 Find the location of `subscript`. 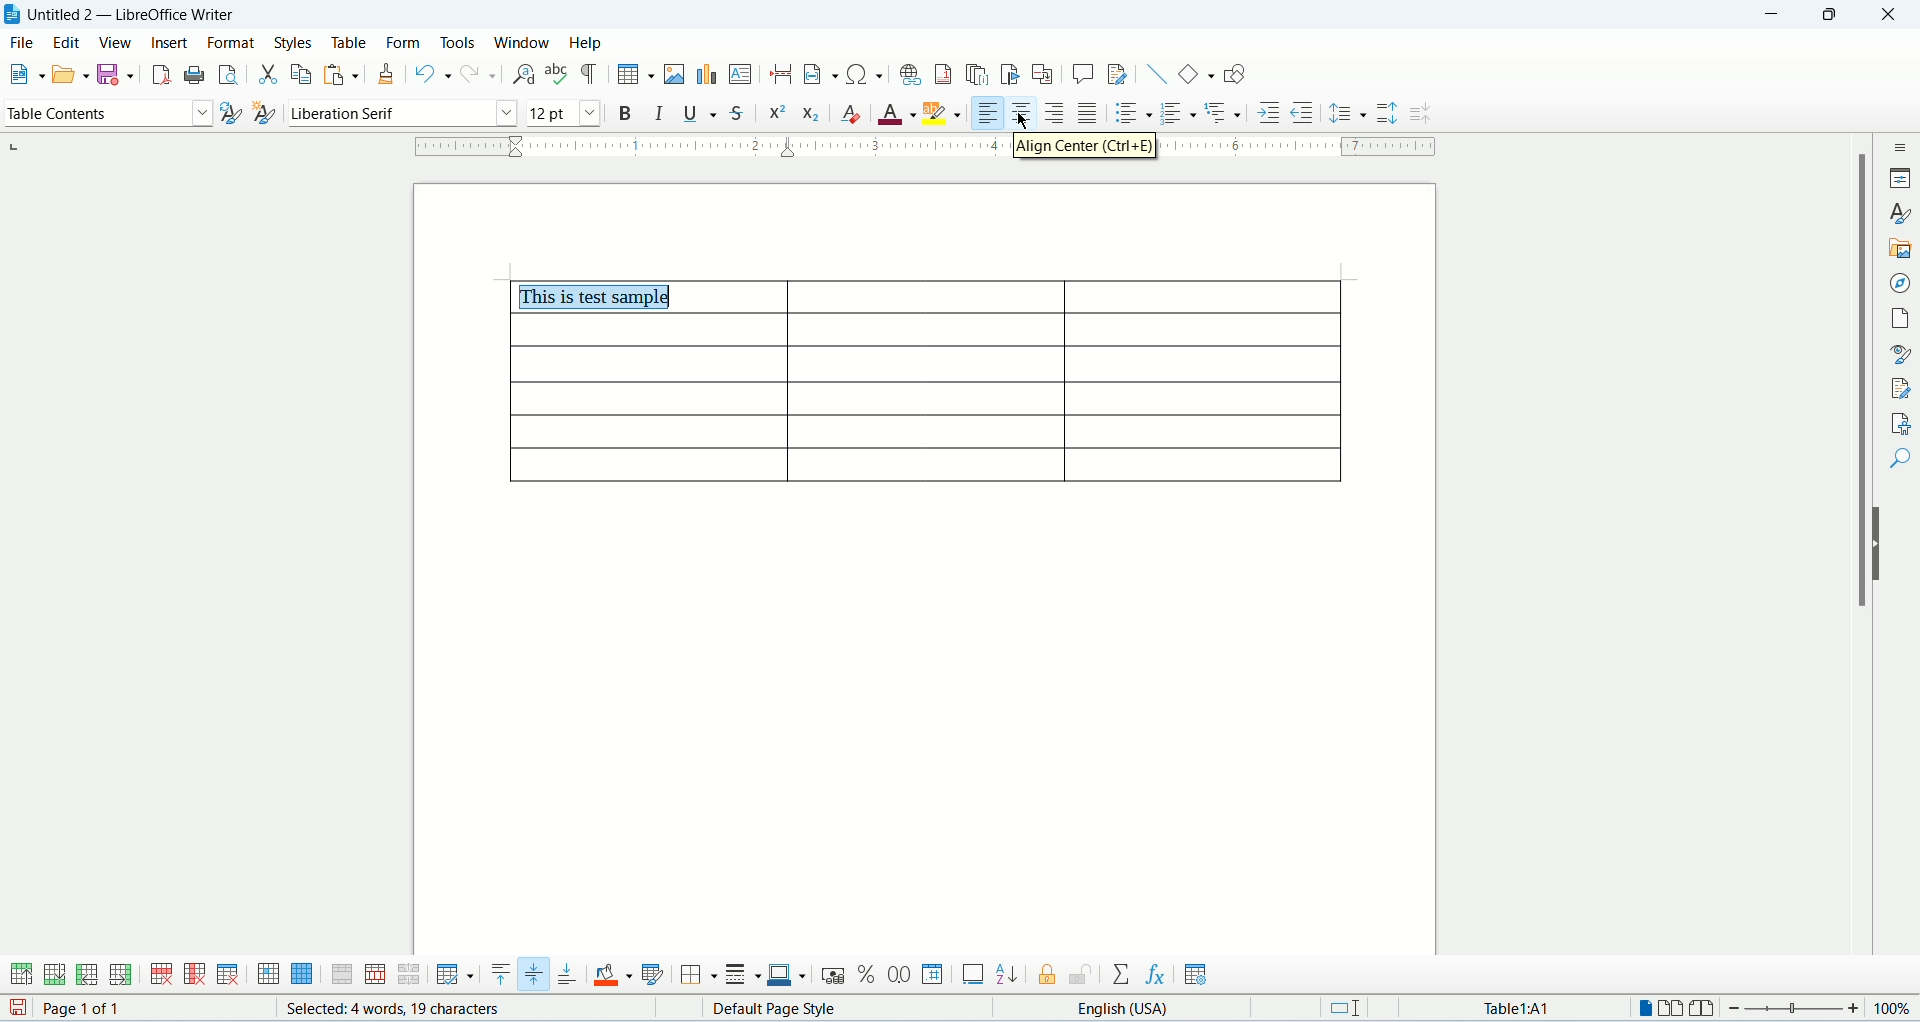

subscript is located at coordinates (808, 116).